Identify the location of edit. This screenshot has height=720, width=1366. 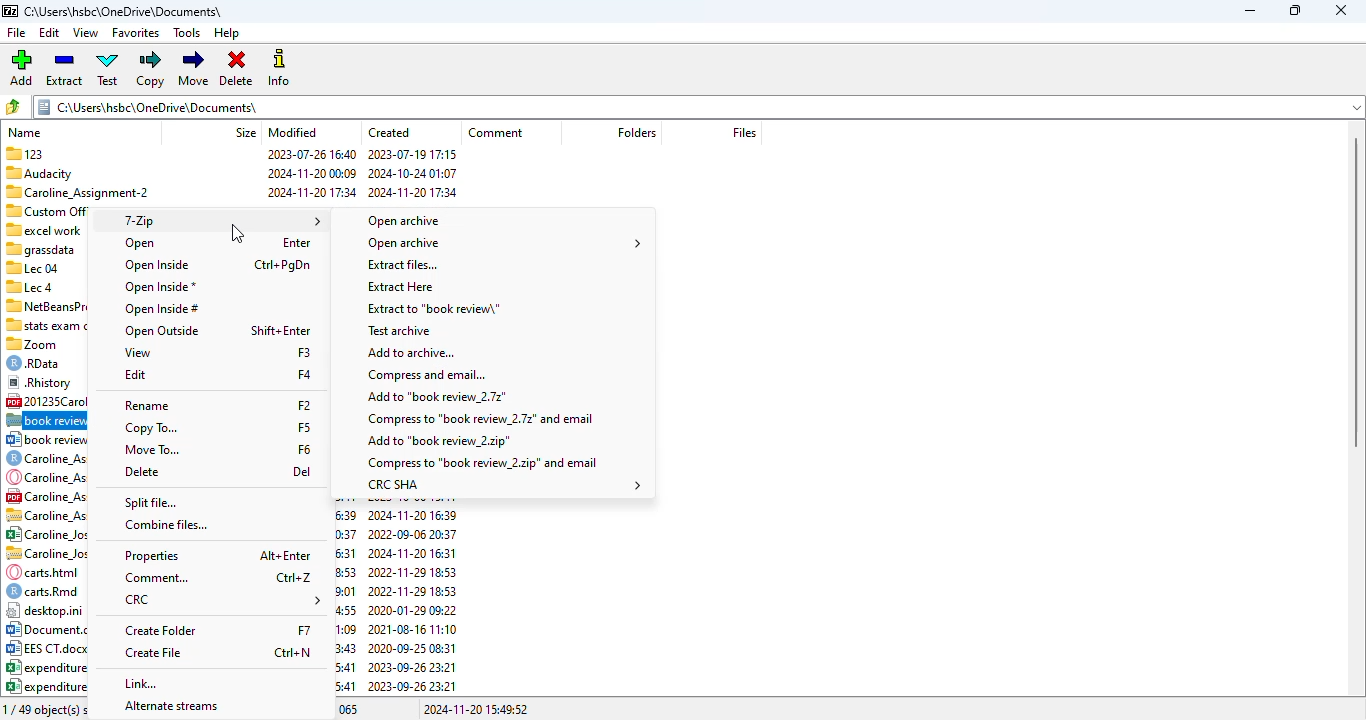
(135, 375).